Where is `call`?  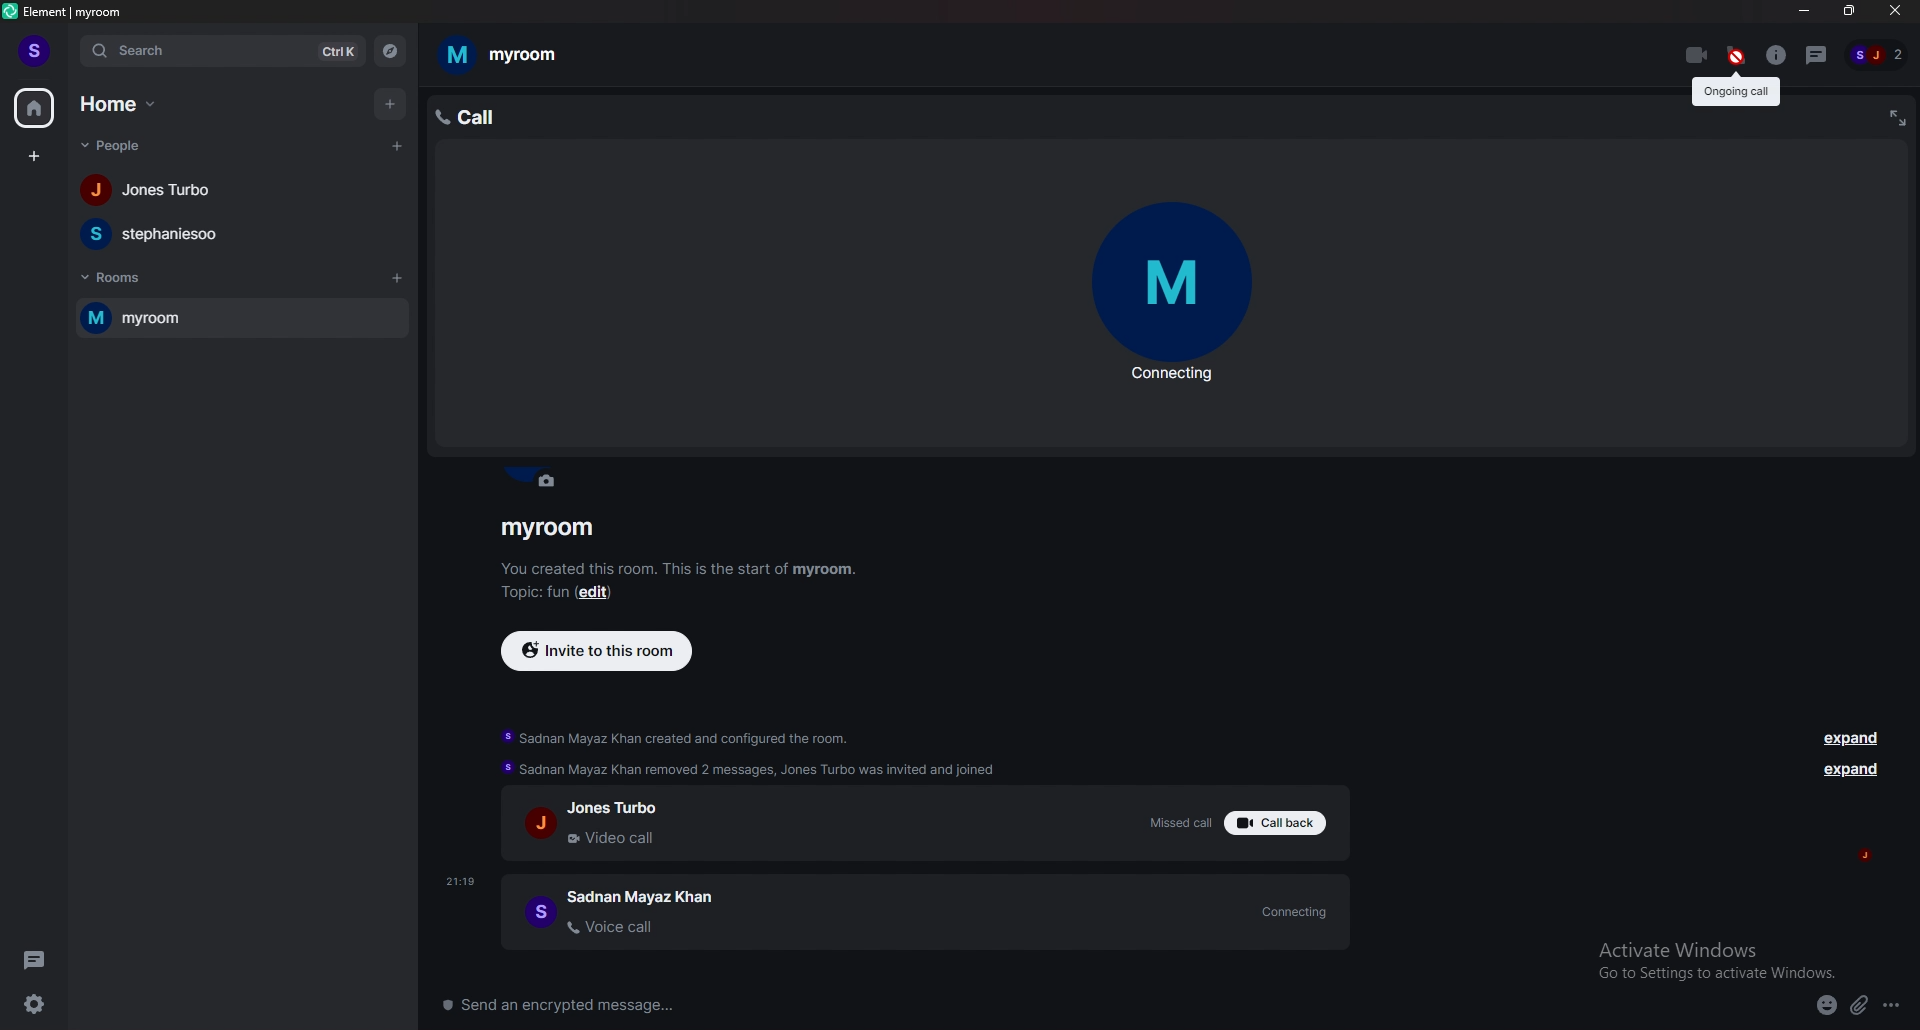
call is located at coordinates (472, 116).